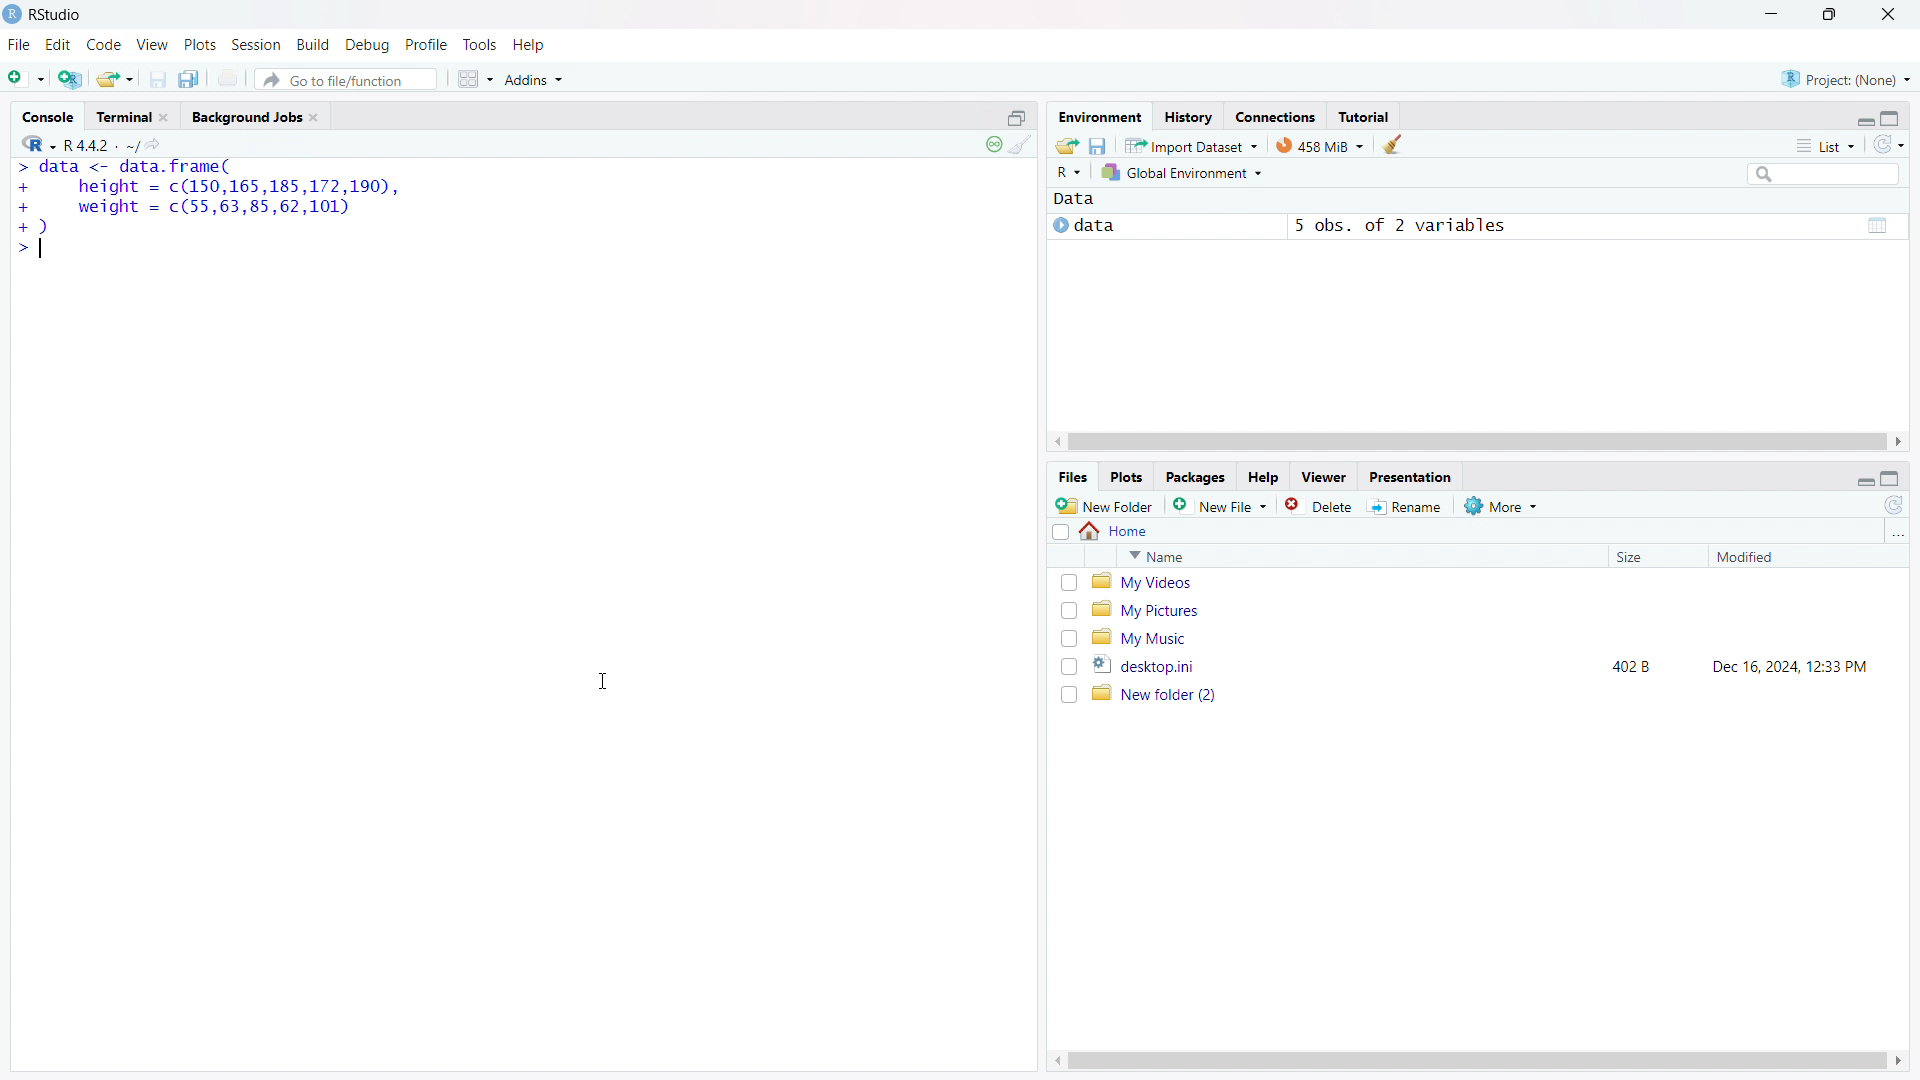  What do you see at coordinates (1889, 14) in the screenshot?
I see `close` at bounding box center [1889, 14].